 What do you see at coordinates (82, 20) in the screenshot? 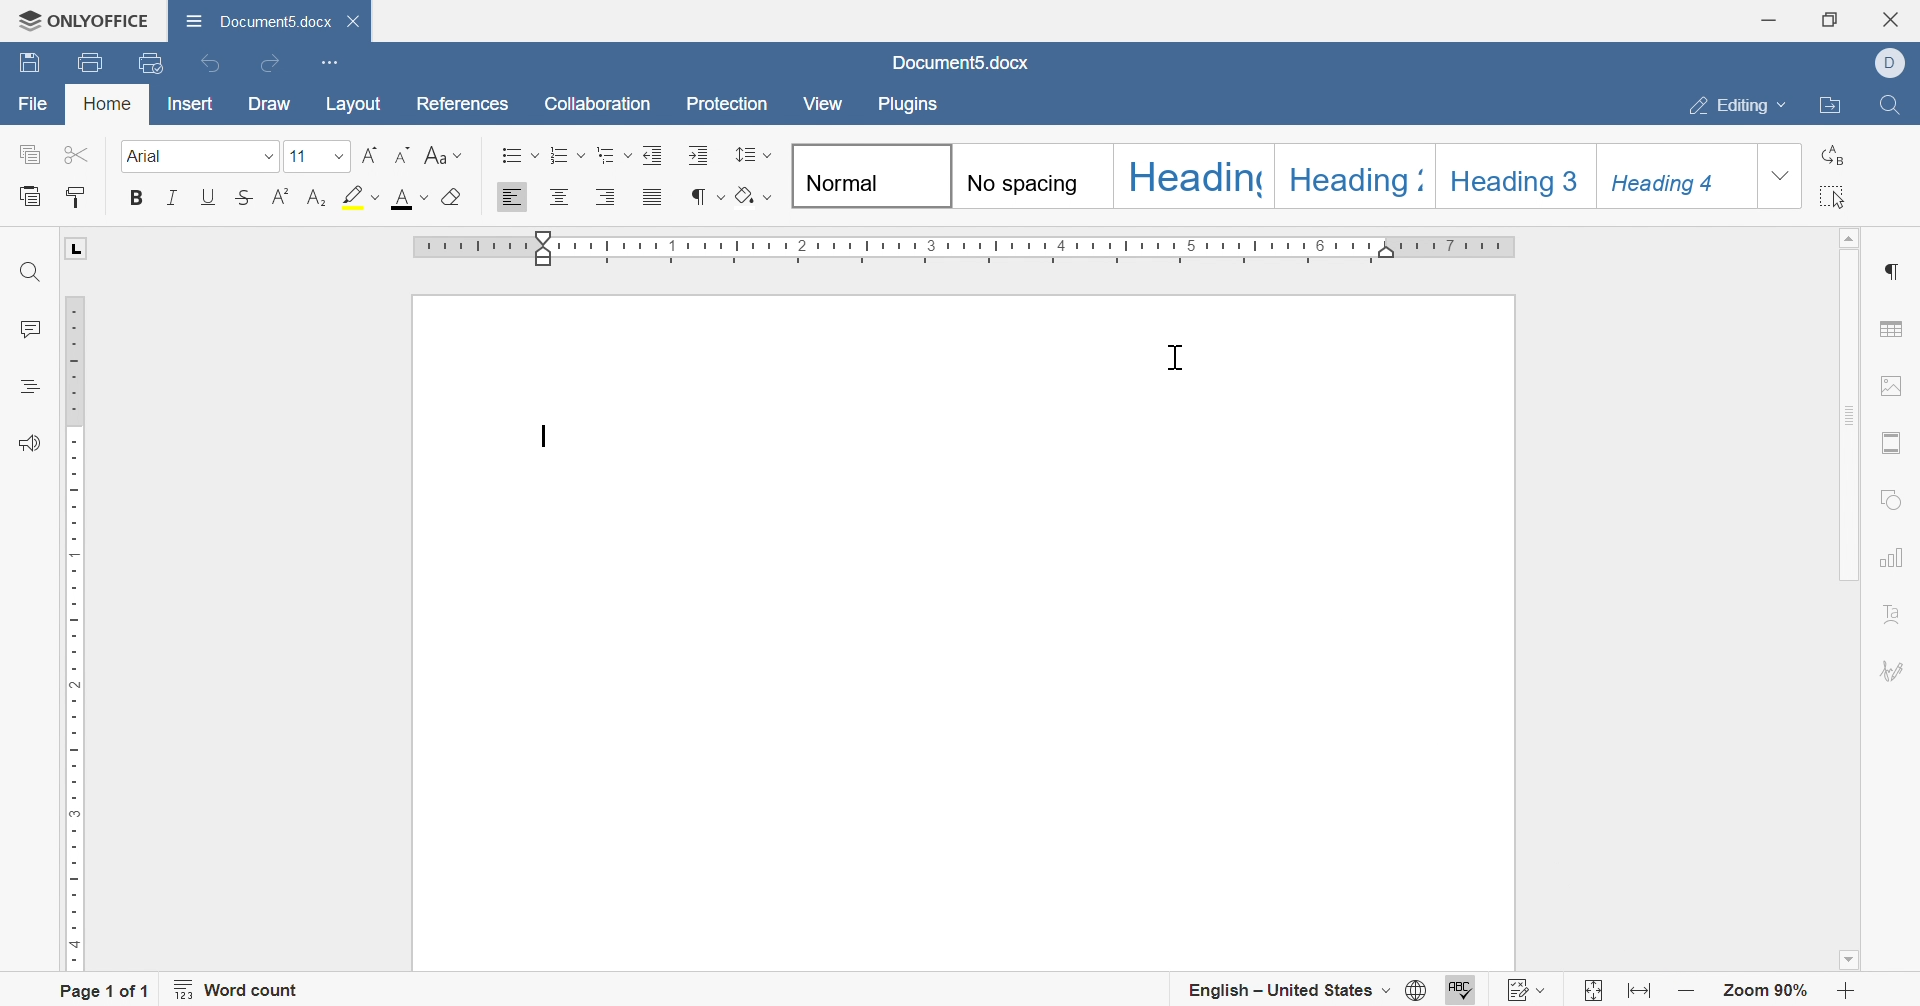
I see `ONLYOFFICE` at bounding box center [82, 20].